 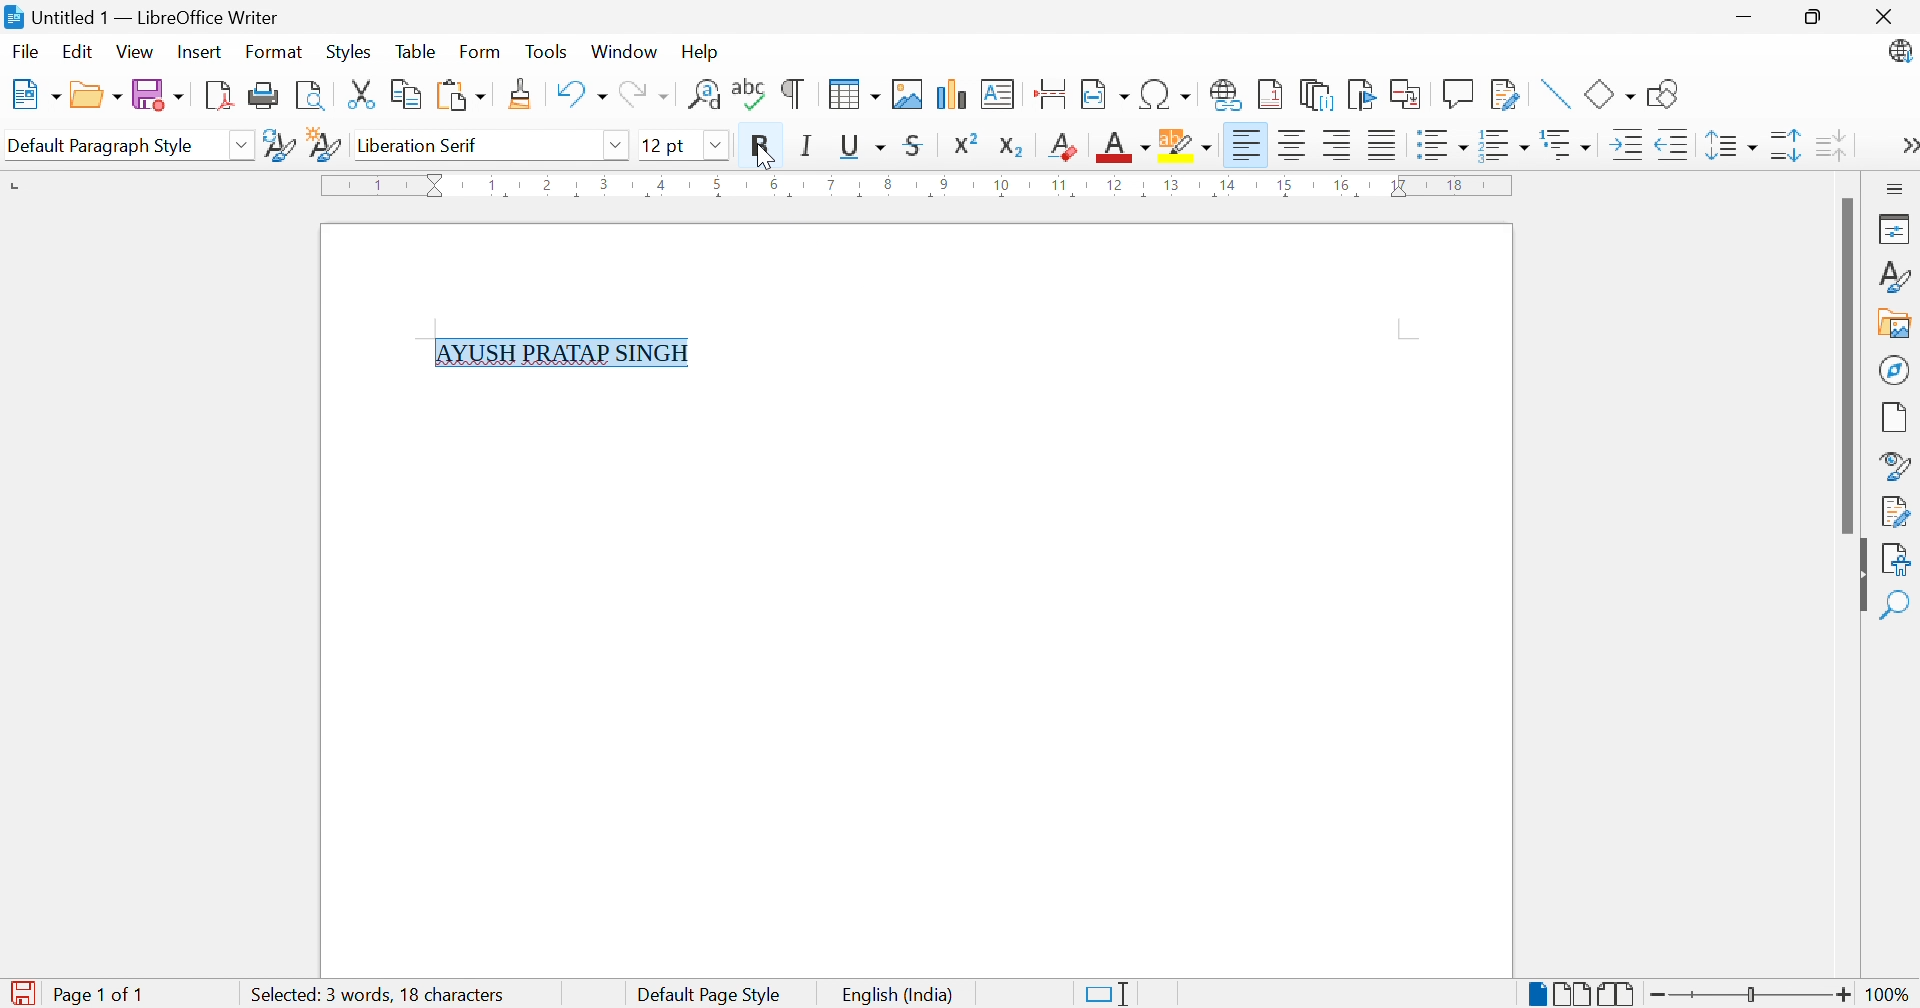 I want to click on Edit, so click(x=79, y=51).